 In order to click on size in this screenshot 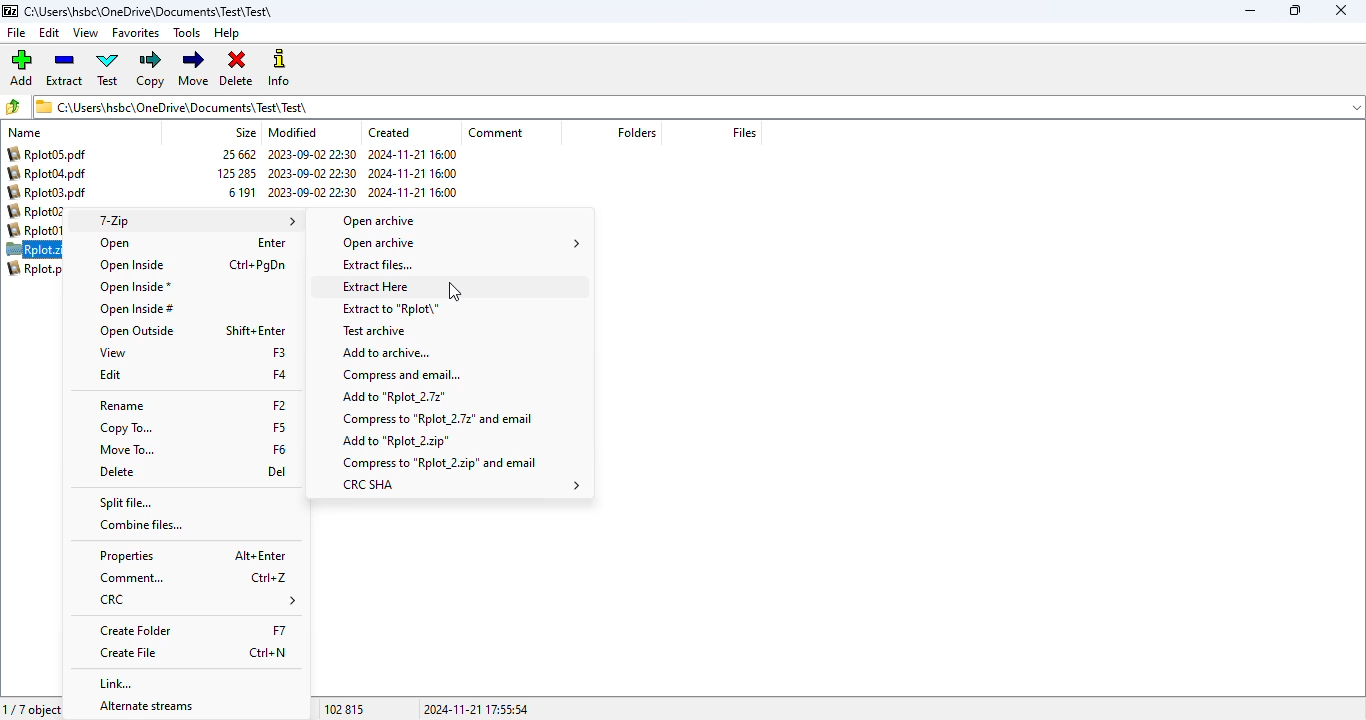, I will do `click(245, 132)`.